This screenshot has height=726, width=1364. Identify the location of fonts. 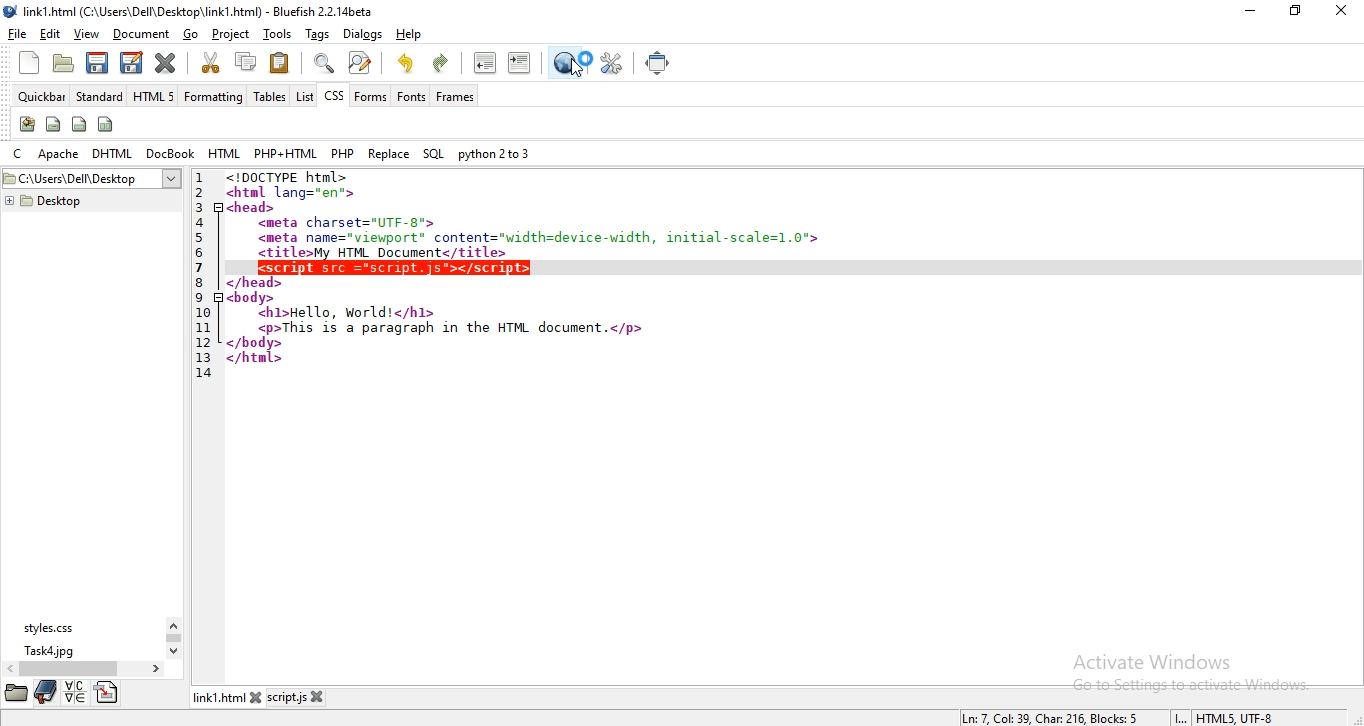
(410, 96).